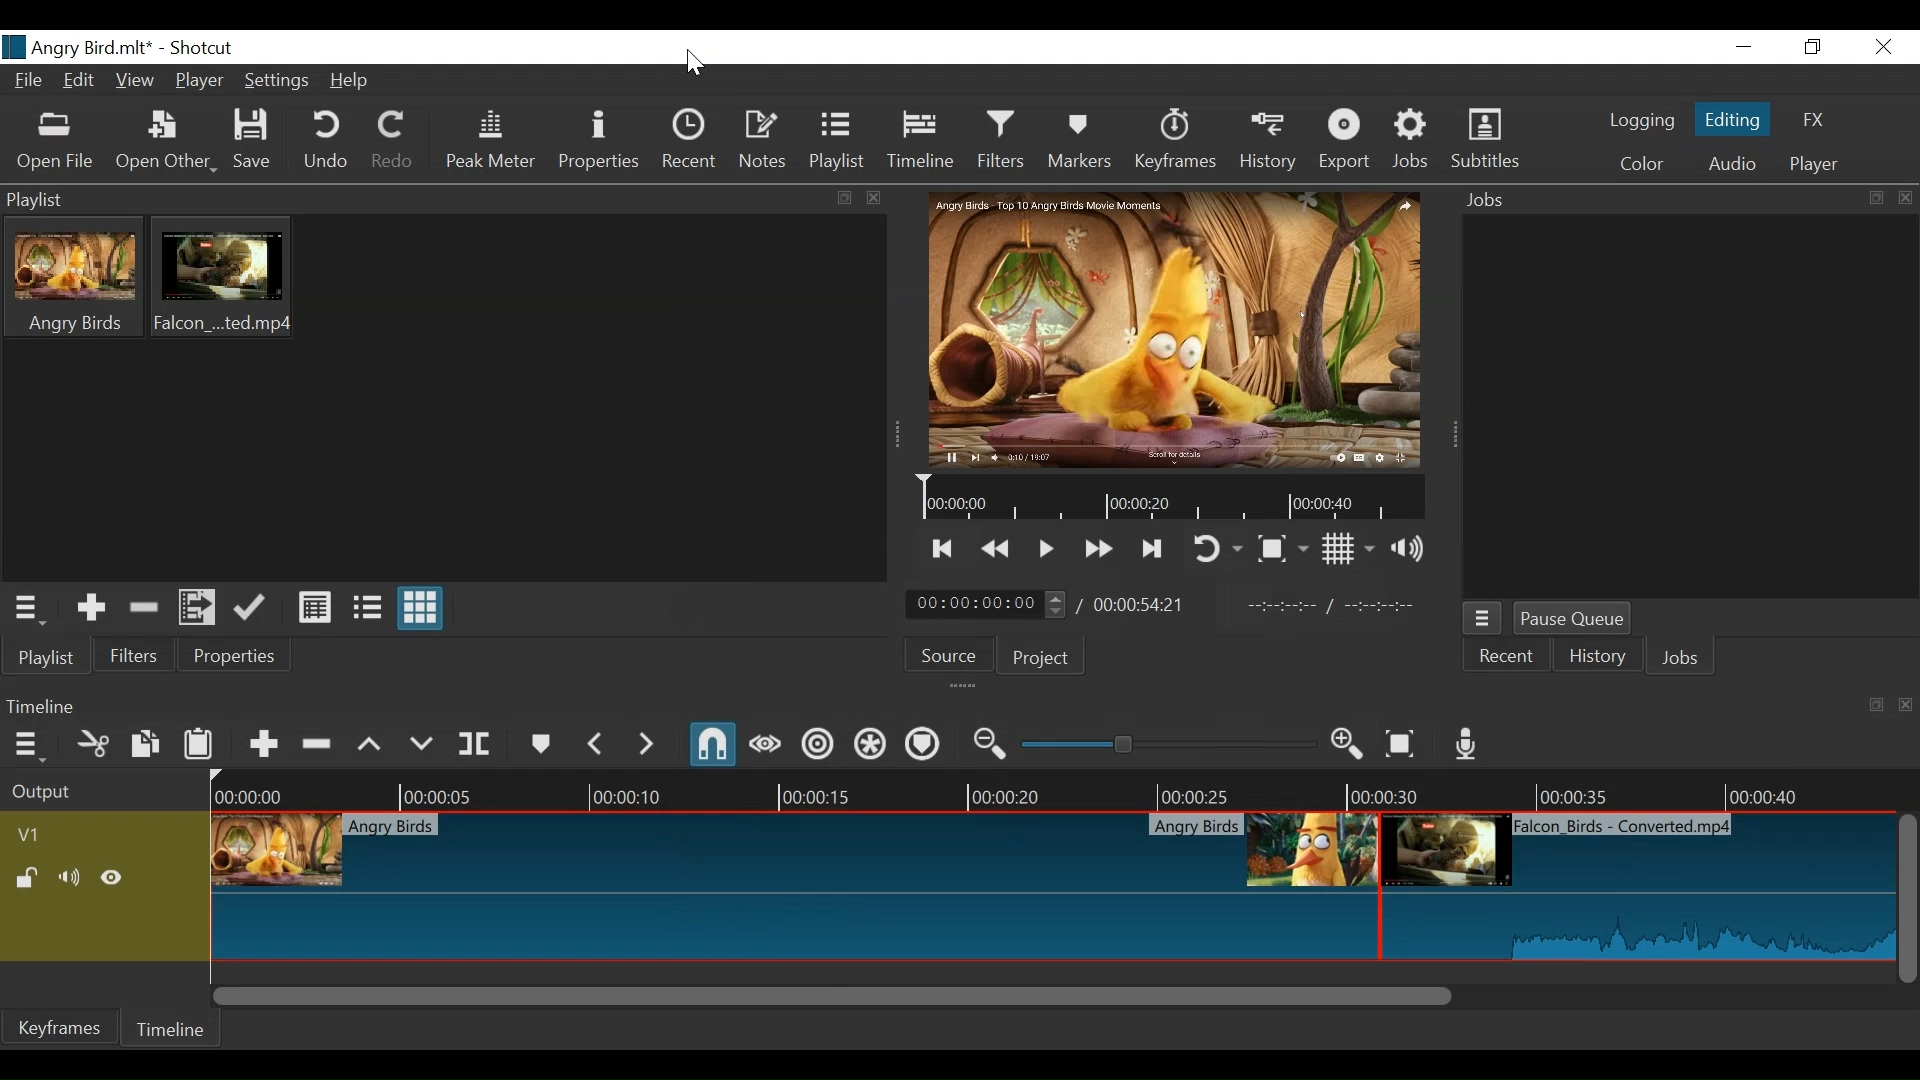  I want to click on Project Nmae, so click(77, 46).